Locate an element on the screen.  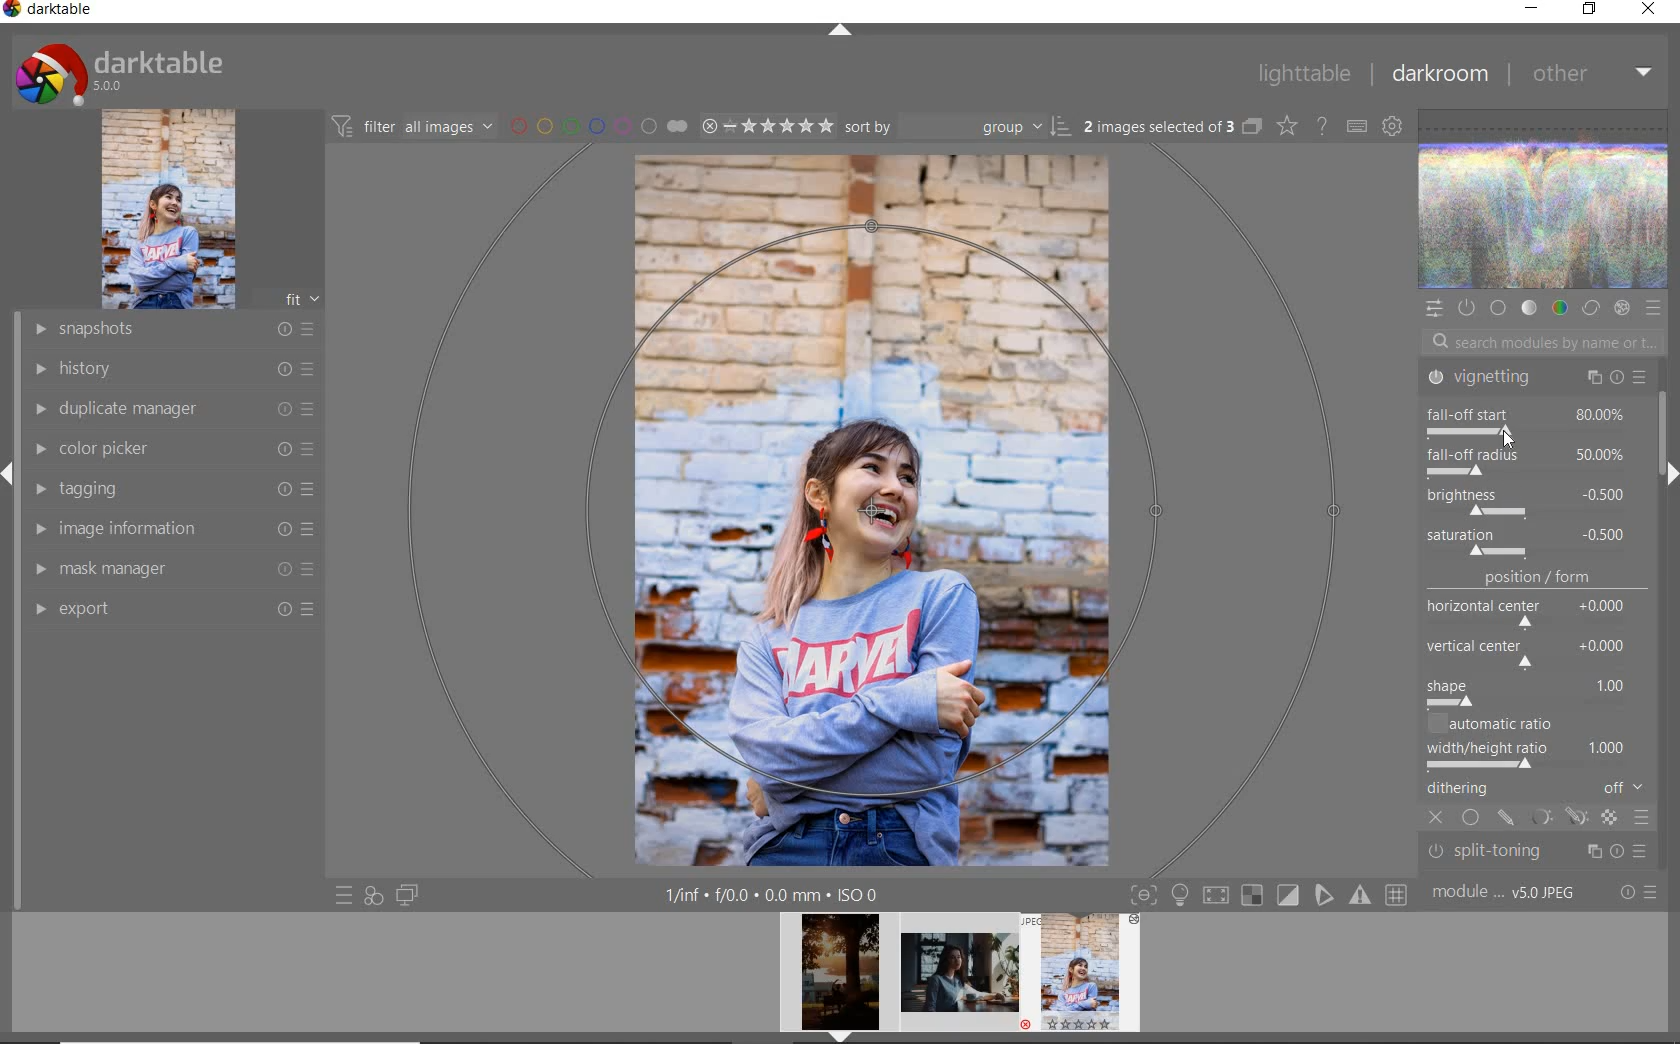
quick access panel is located at coordinates (1433, 309).